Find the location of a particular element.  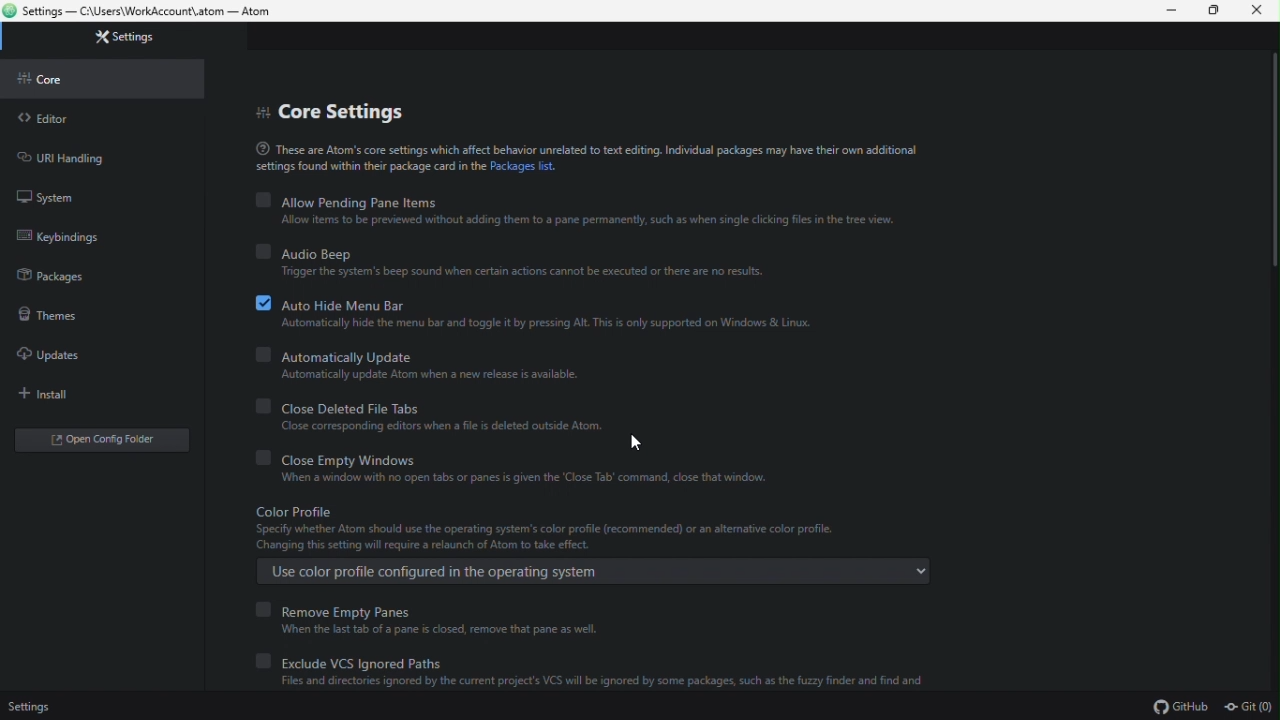

close is located at coordinates (1258, 11).